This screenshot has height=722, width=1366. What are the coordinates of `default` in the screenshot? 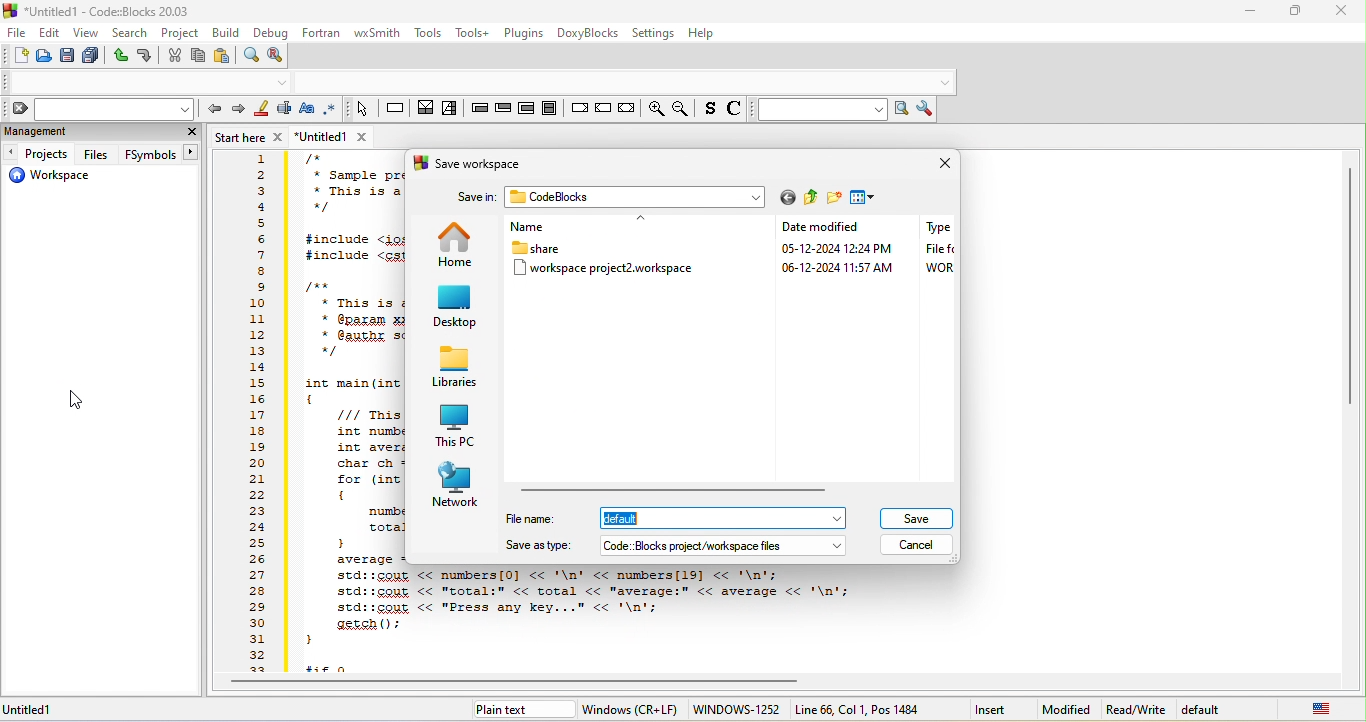 It's located at (1215, 710).